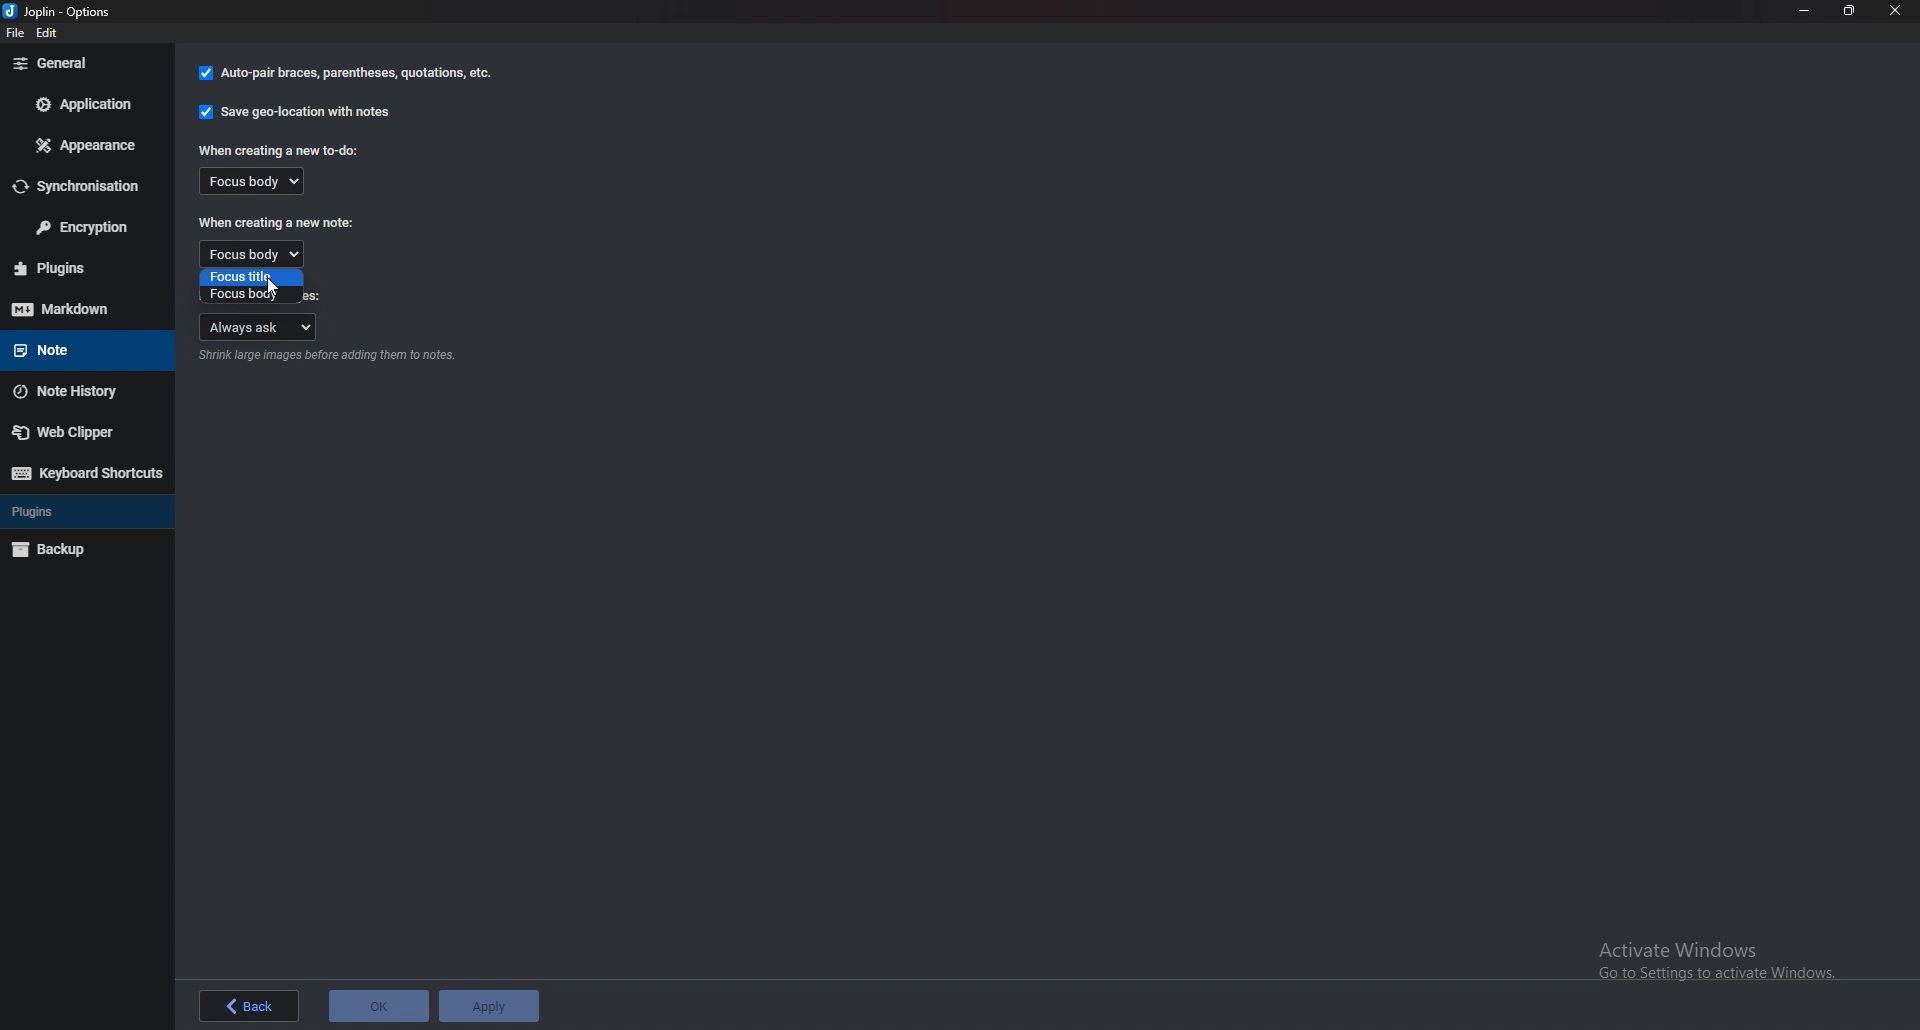  I want to click on Minimize, so click(1804, 11).